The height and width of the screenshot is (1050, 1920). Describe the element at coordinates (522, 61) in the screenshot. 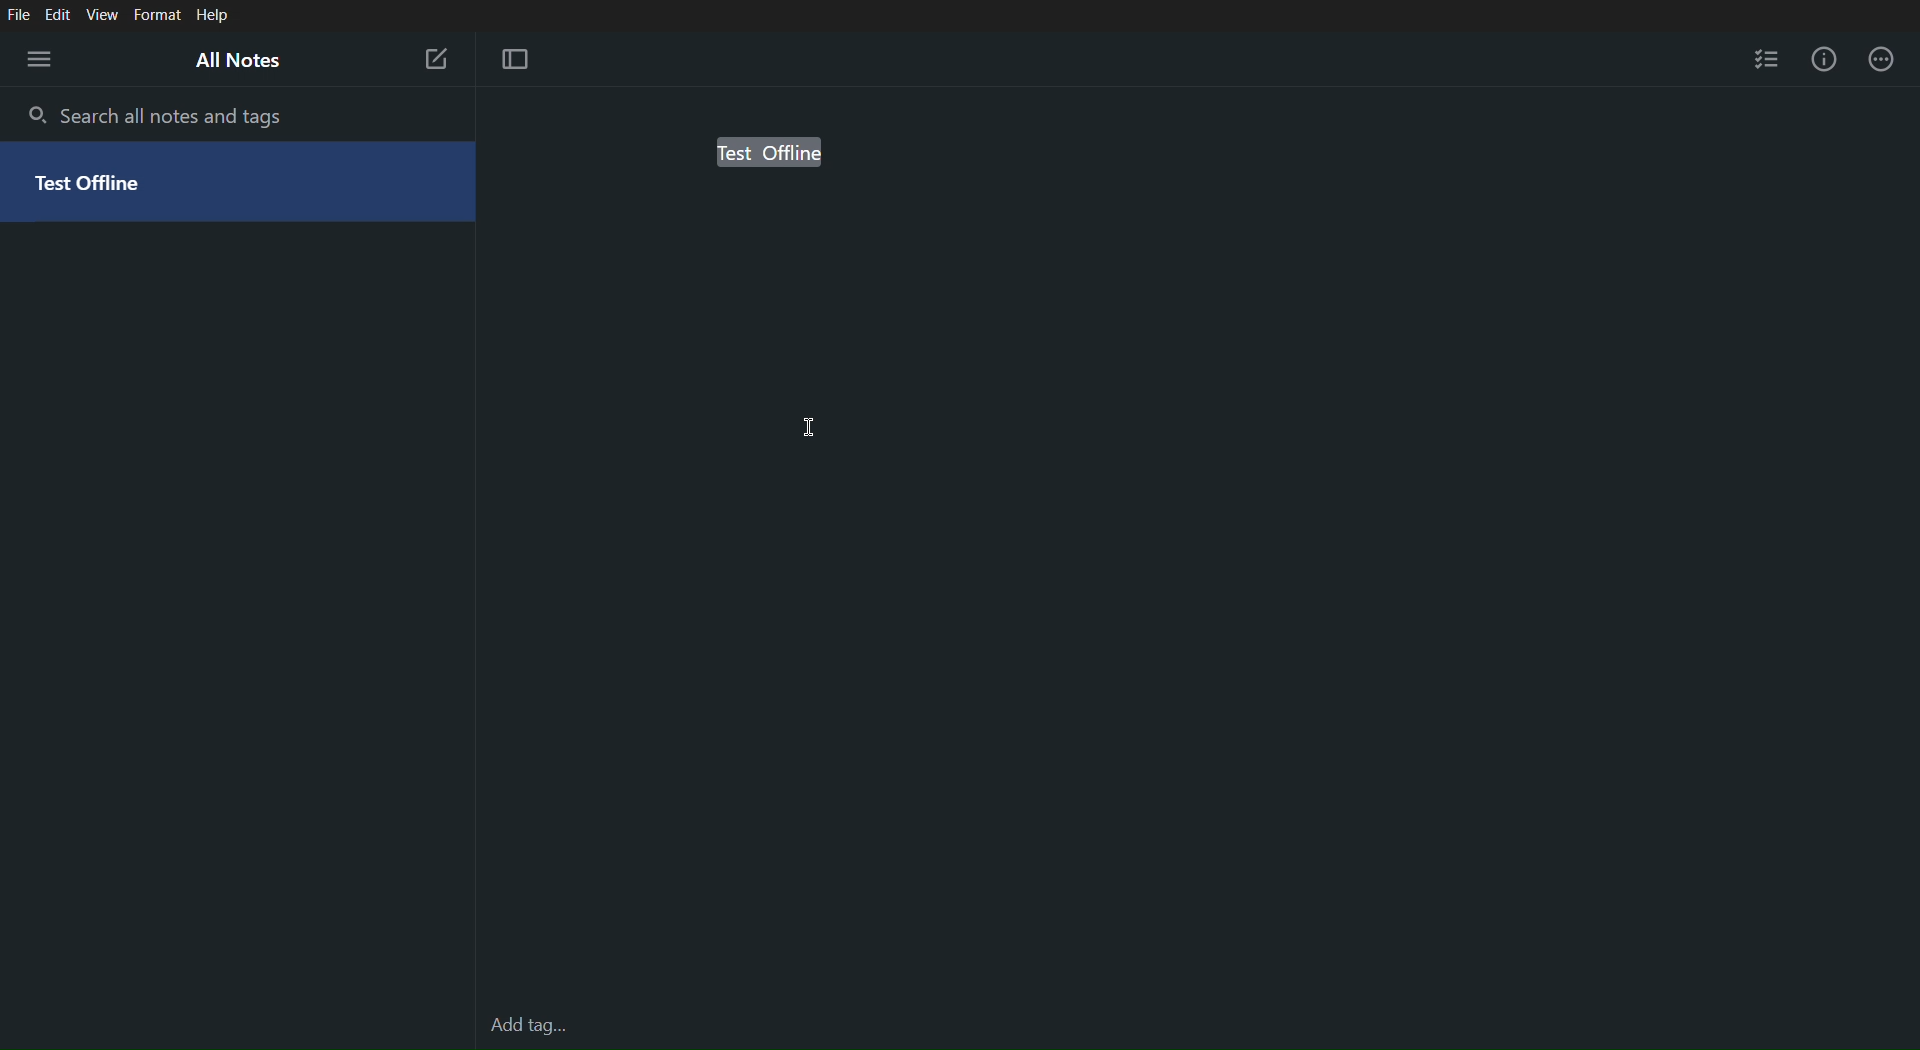

I see `Focus Mode` at that location.